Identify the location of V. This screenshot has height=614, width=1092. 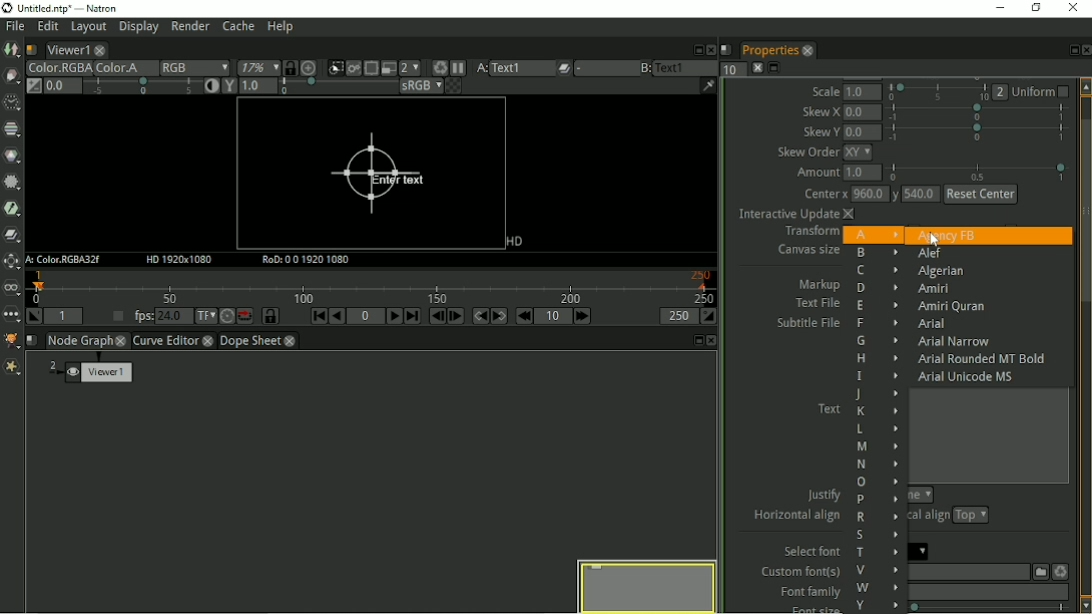
(875, 570).